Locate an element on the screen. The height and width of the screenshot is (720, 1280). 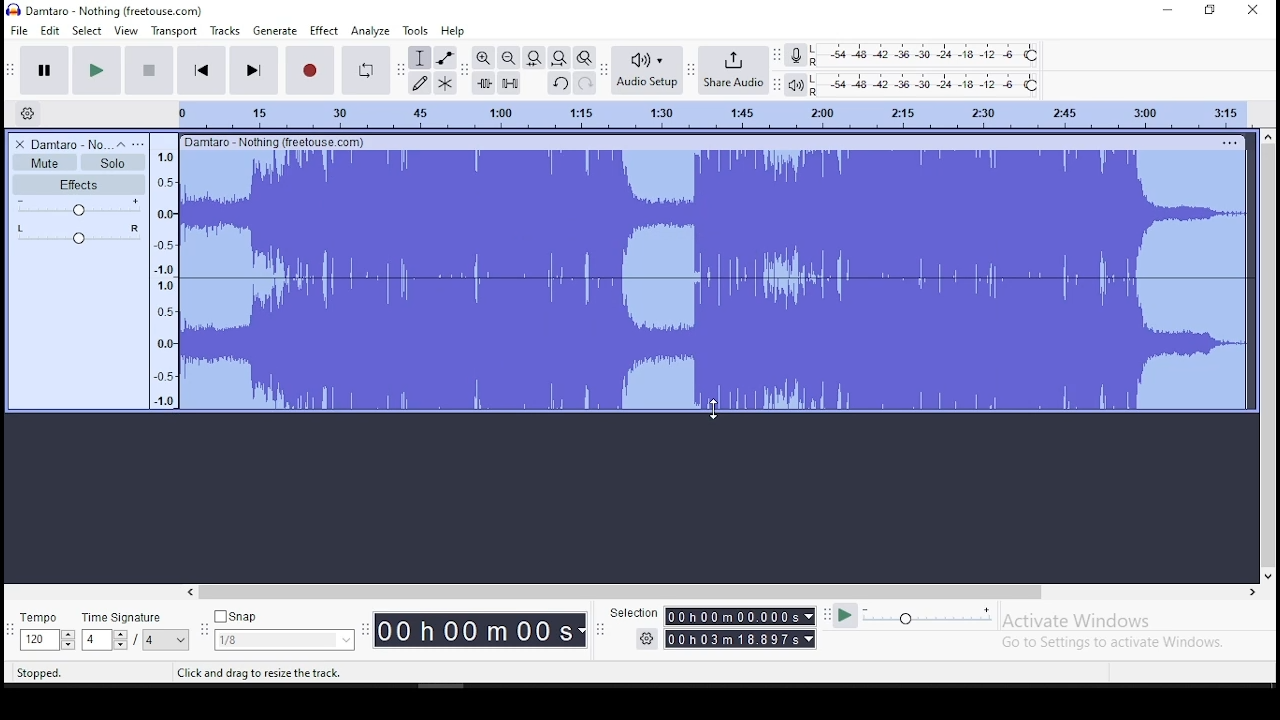
1/8 is located at coordinates (270, 640).